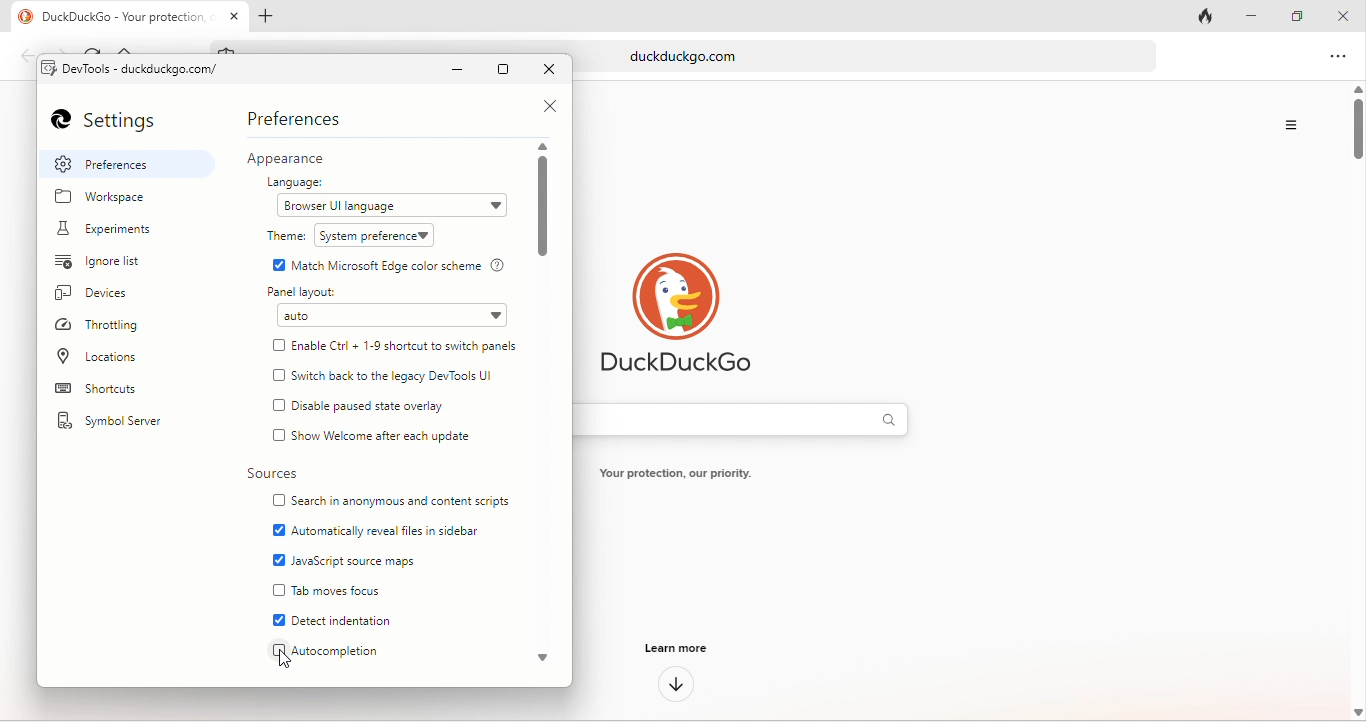 The width and height of the screenshot is (1366, 722). I want to click on close tab, so click(235, 14).